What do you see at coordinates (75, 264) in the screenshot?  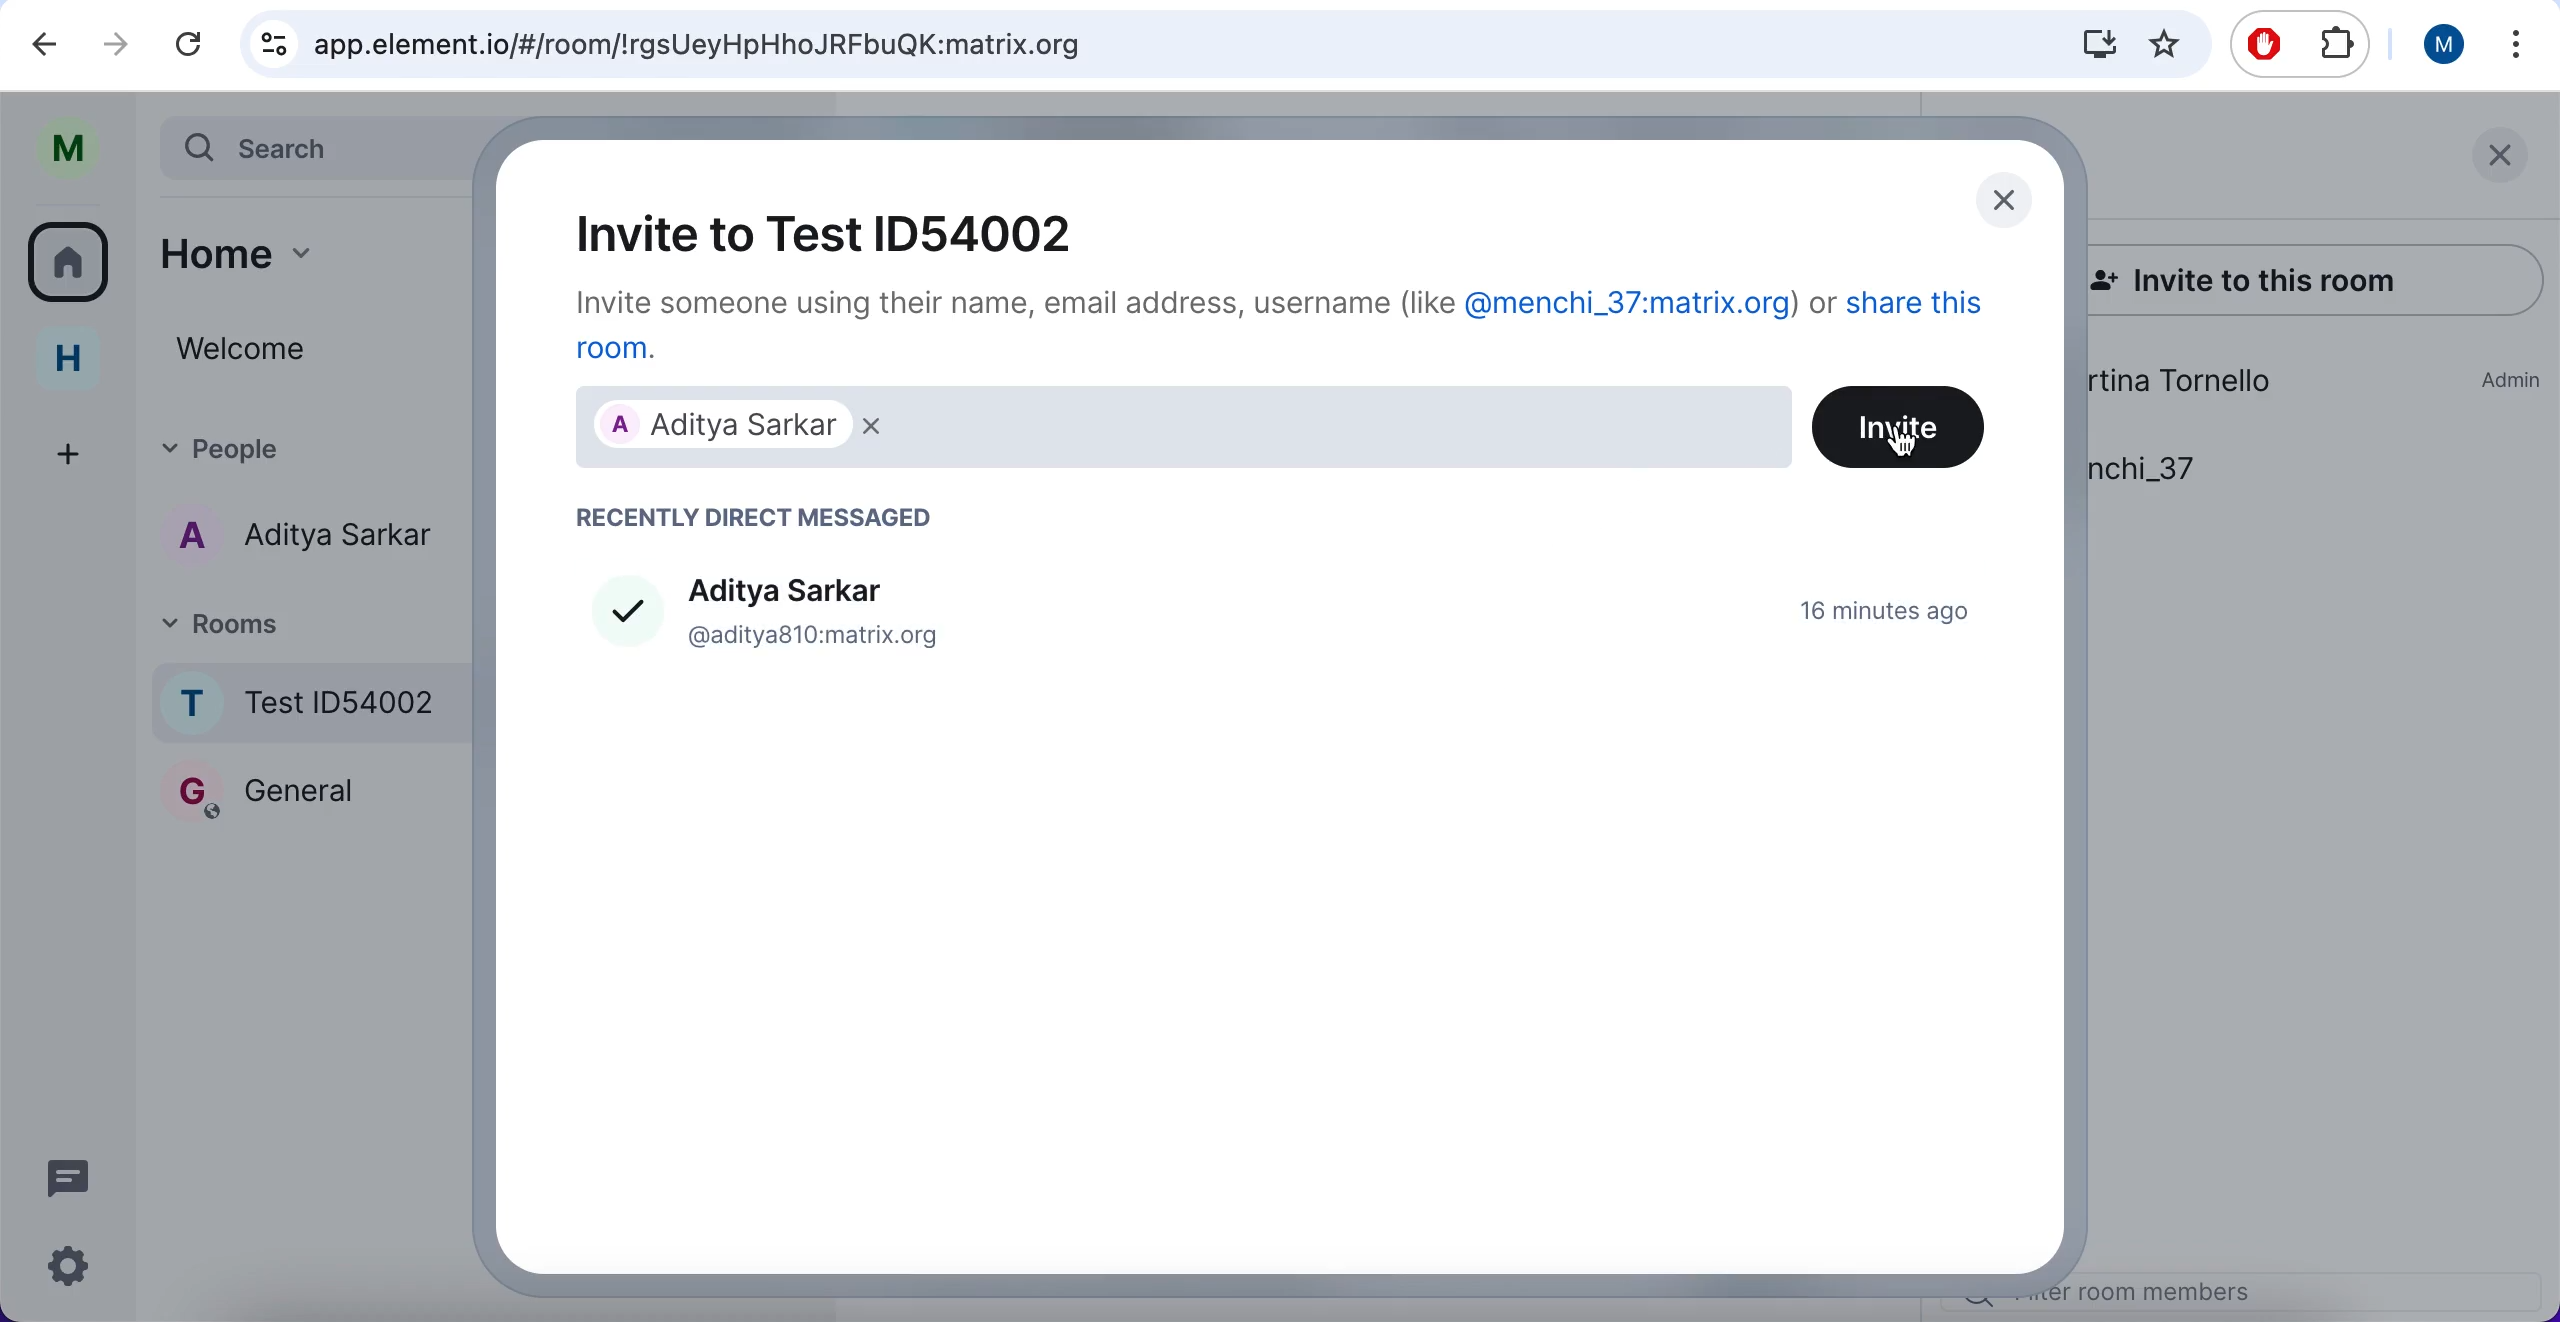 I see `rooms` at bounding box center [75, 264].